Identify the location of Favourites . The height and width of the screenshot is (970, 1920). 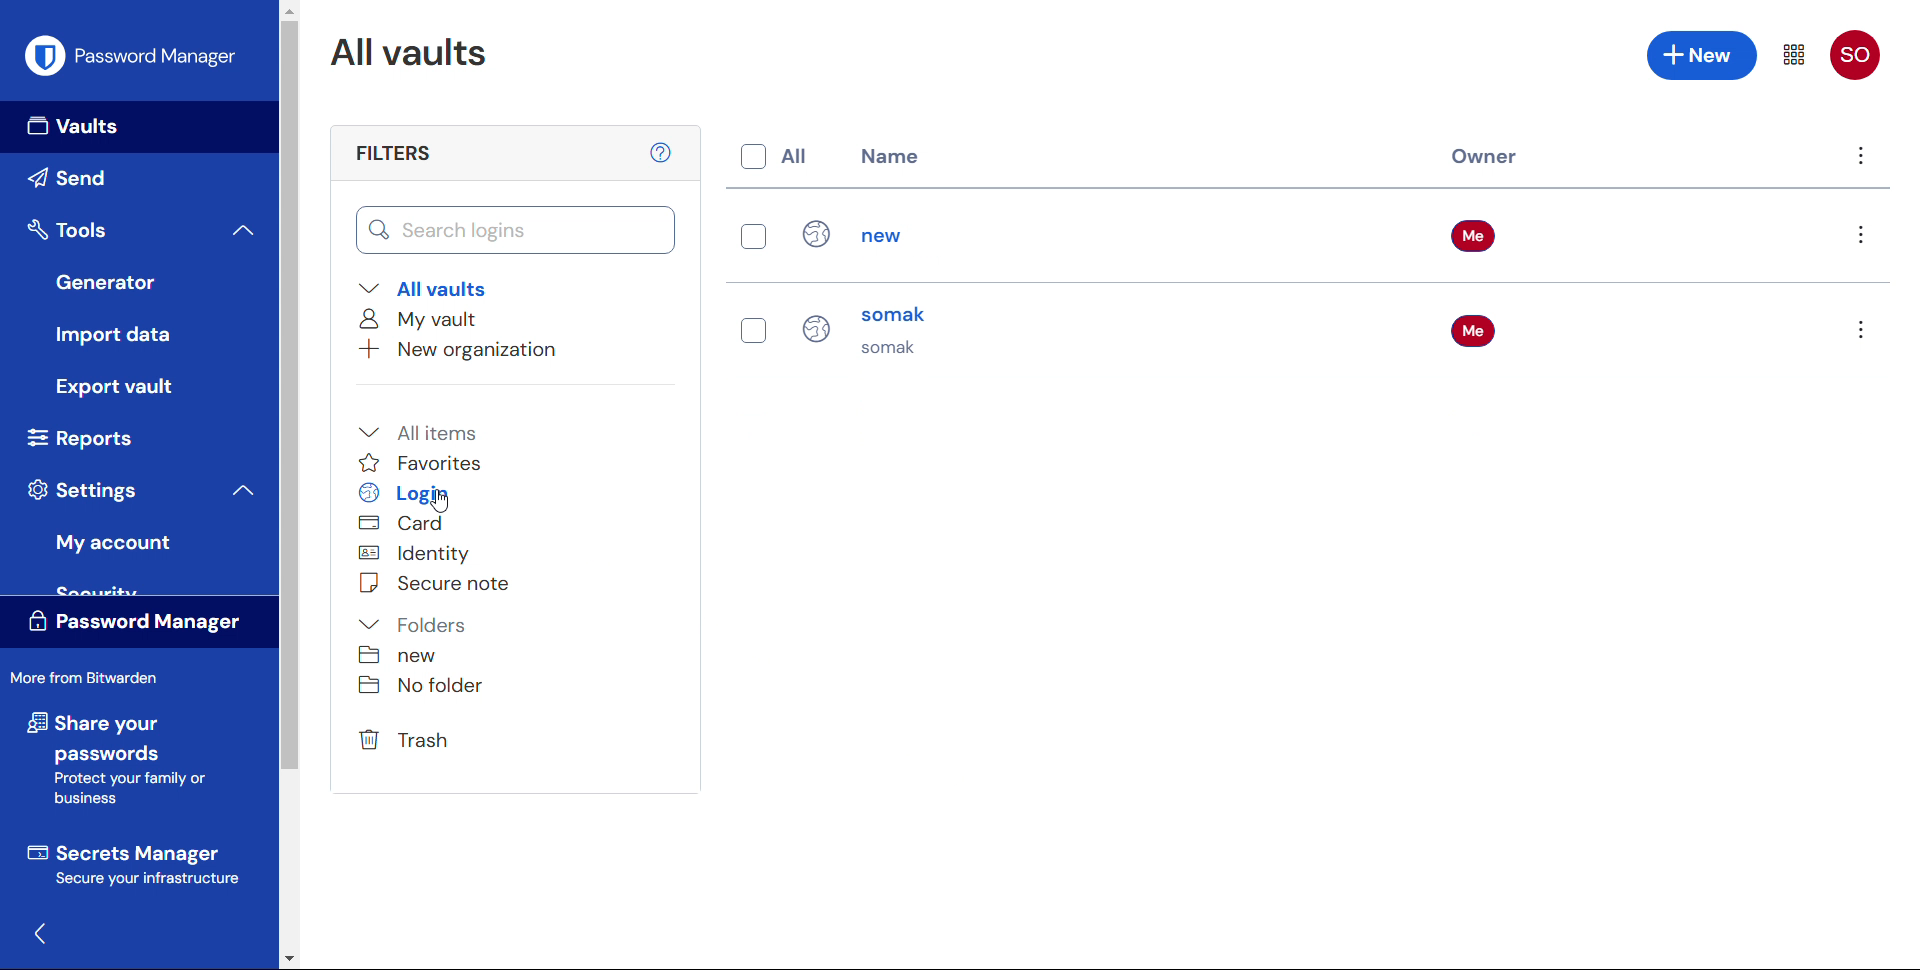
(419, 464).